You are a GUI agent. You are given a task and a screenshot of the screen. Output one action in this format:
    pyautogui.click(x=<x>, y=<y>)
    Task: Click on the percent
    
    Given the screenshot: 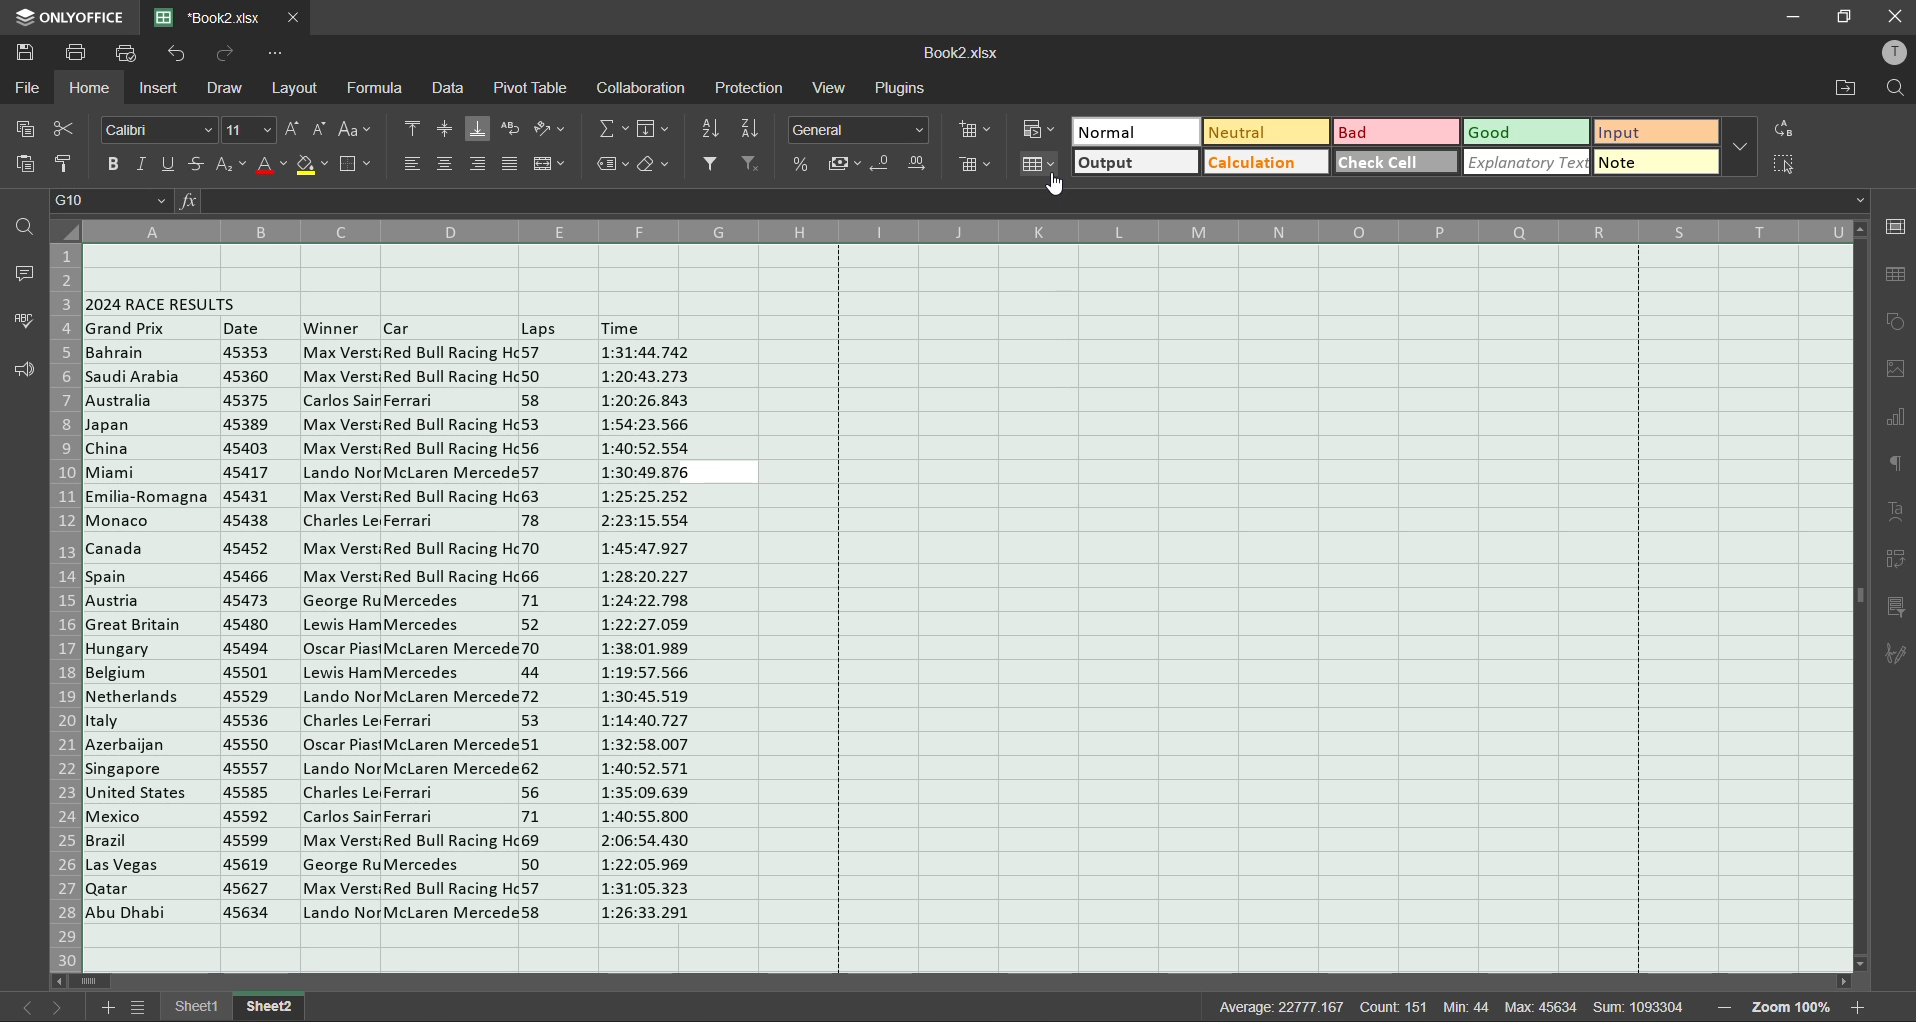 What is the action you would take?
    pyautogui.click(x=804, y=164)
    